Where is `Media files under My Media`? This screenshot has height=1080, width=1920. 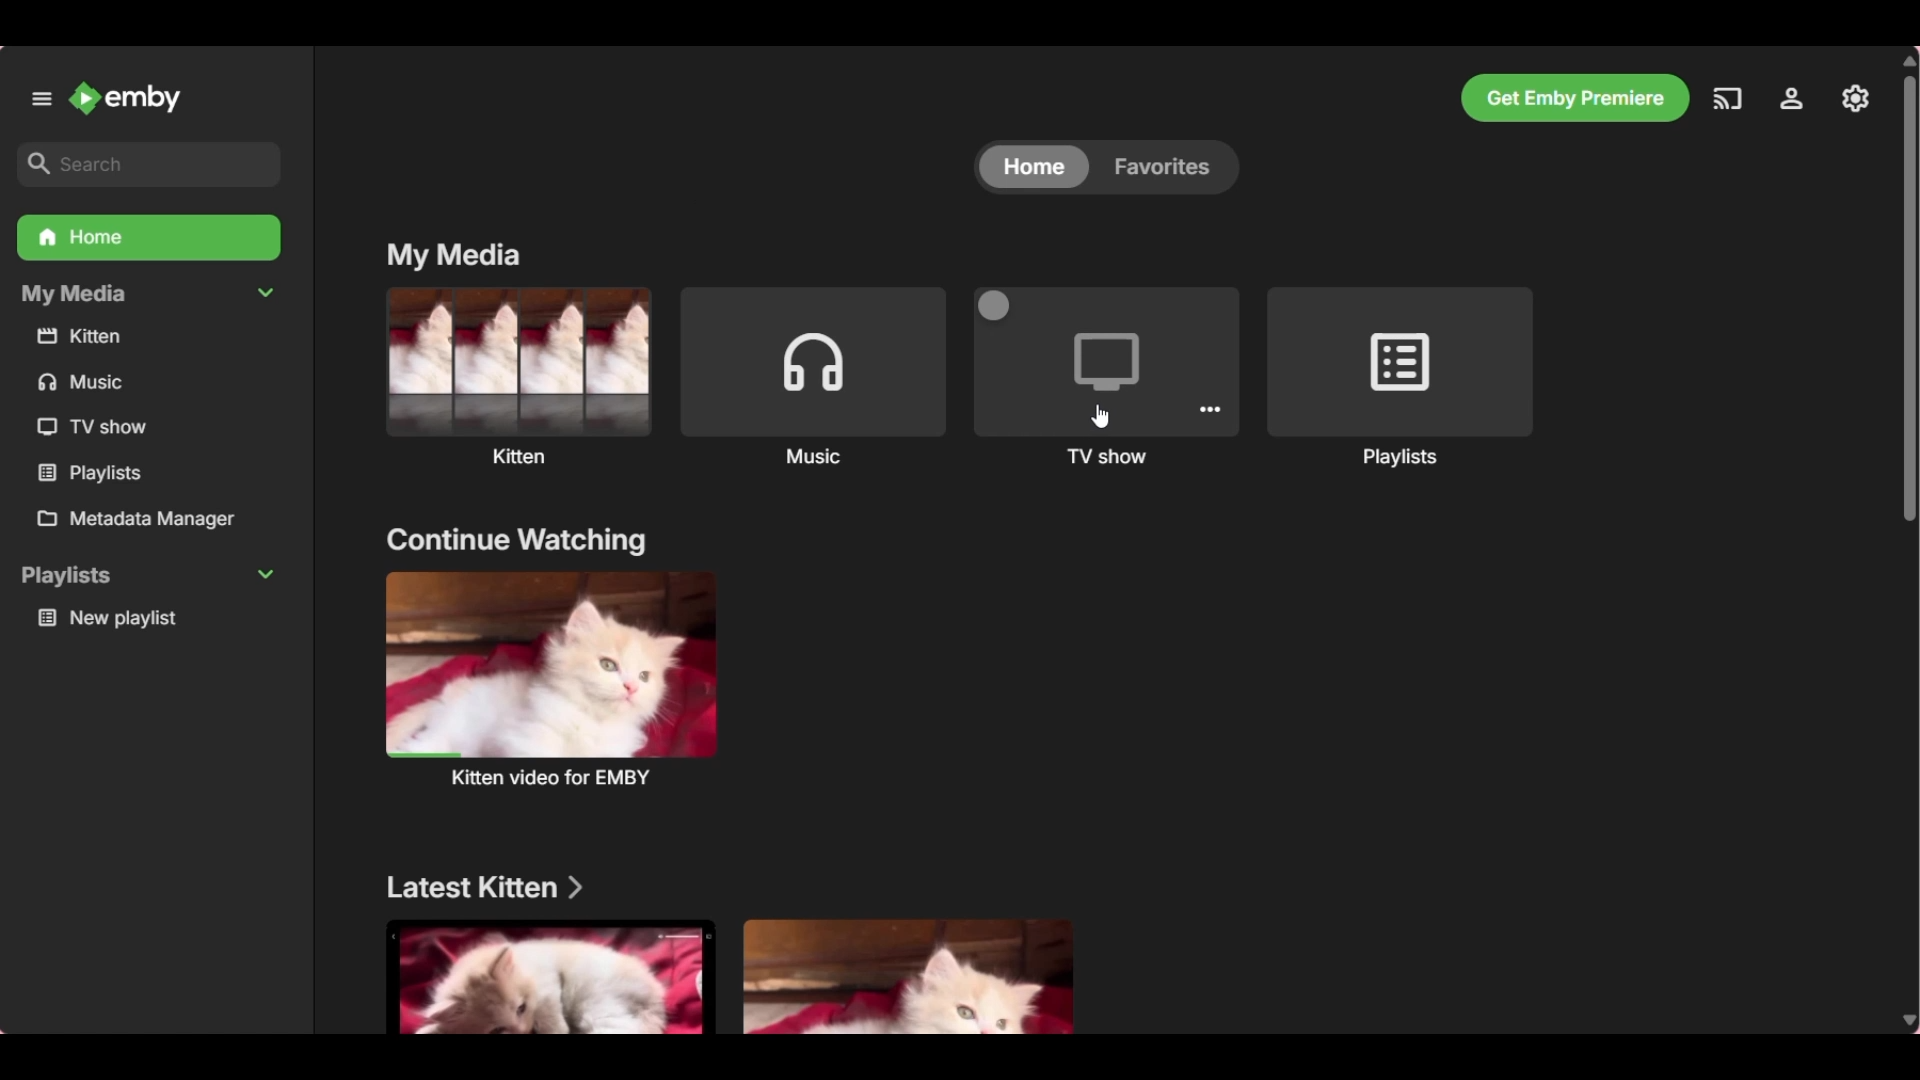 Media files under My Media is located at coordinates (151, 339).